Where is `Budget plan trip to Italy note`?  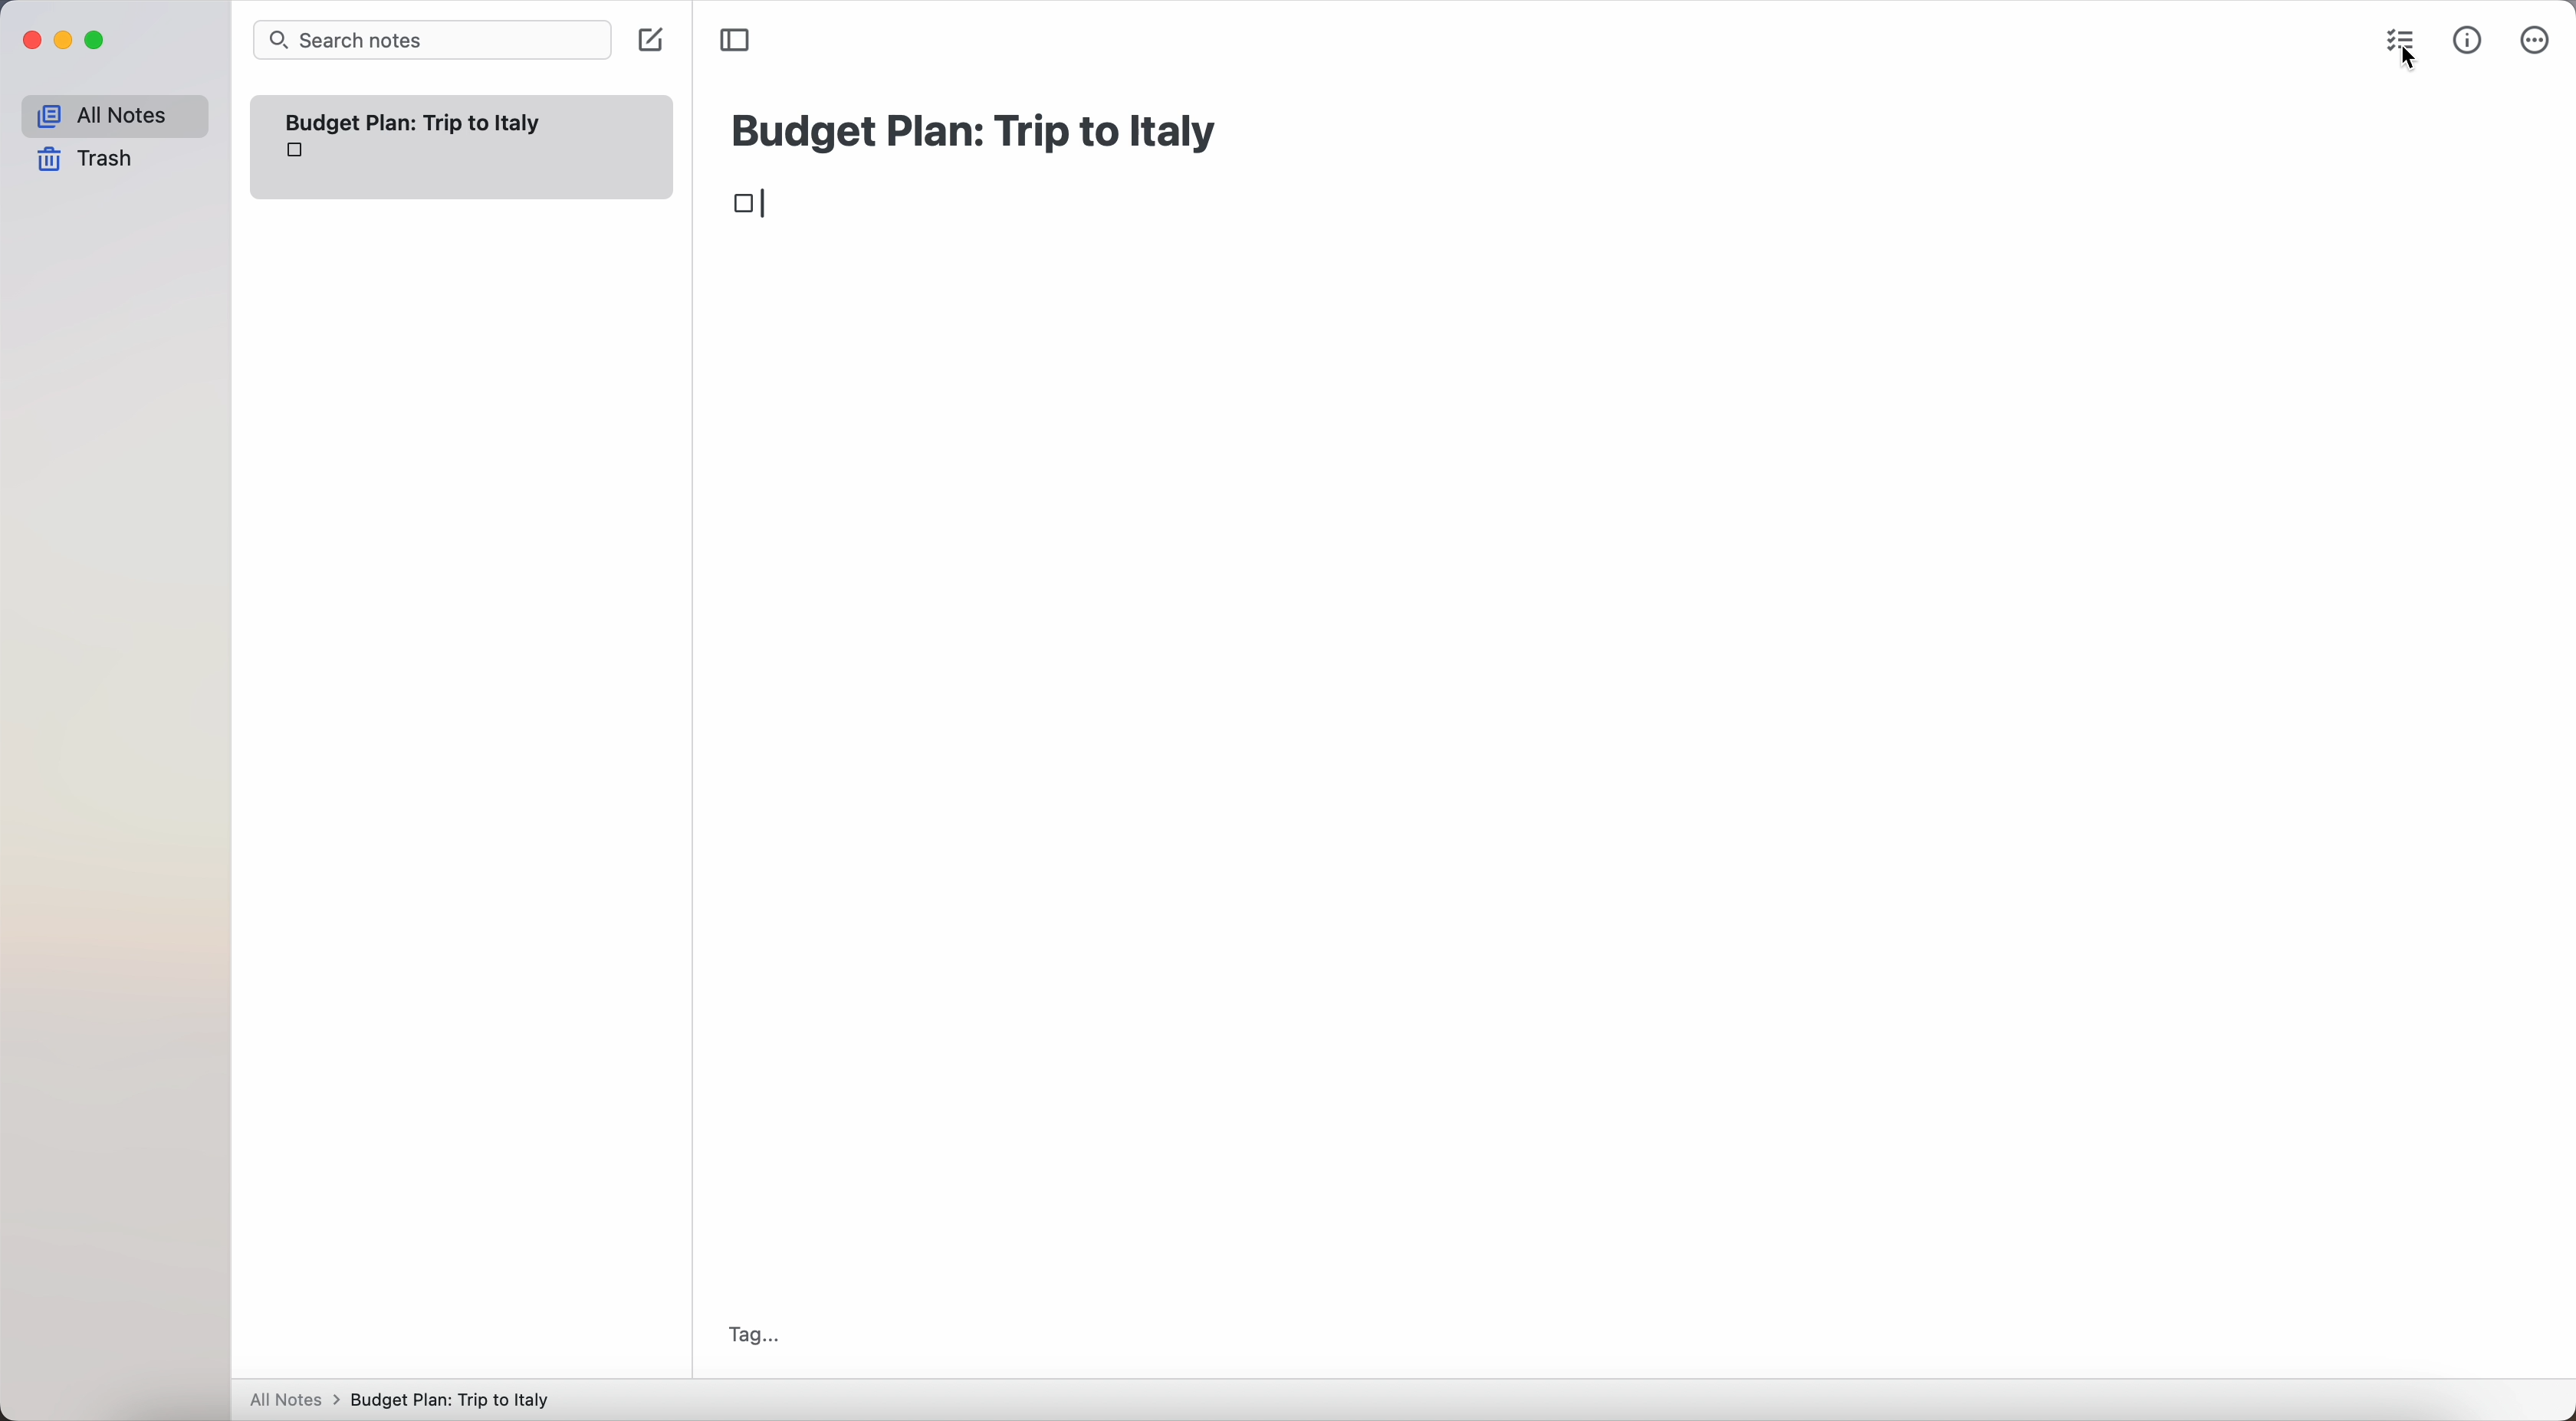 Budget plan trip to Italy note is located at coordinates (416, 121).